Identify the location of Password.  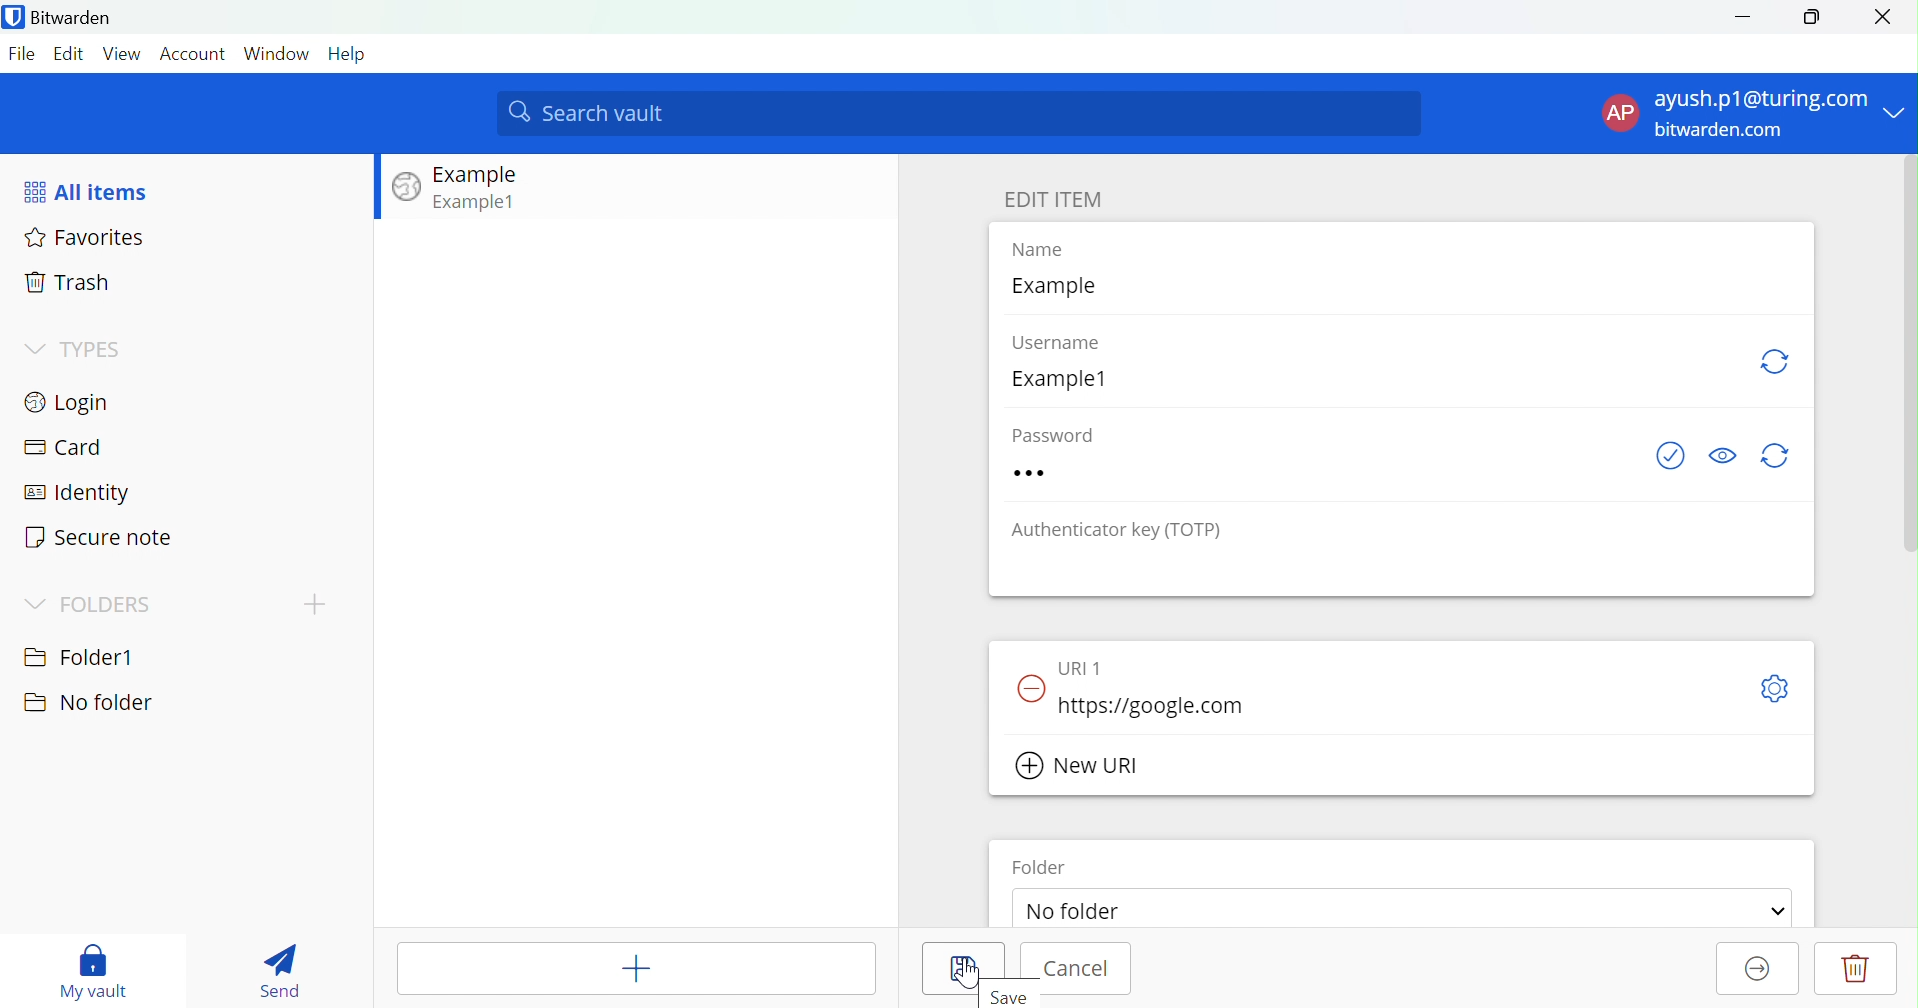
(1063, 433).